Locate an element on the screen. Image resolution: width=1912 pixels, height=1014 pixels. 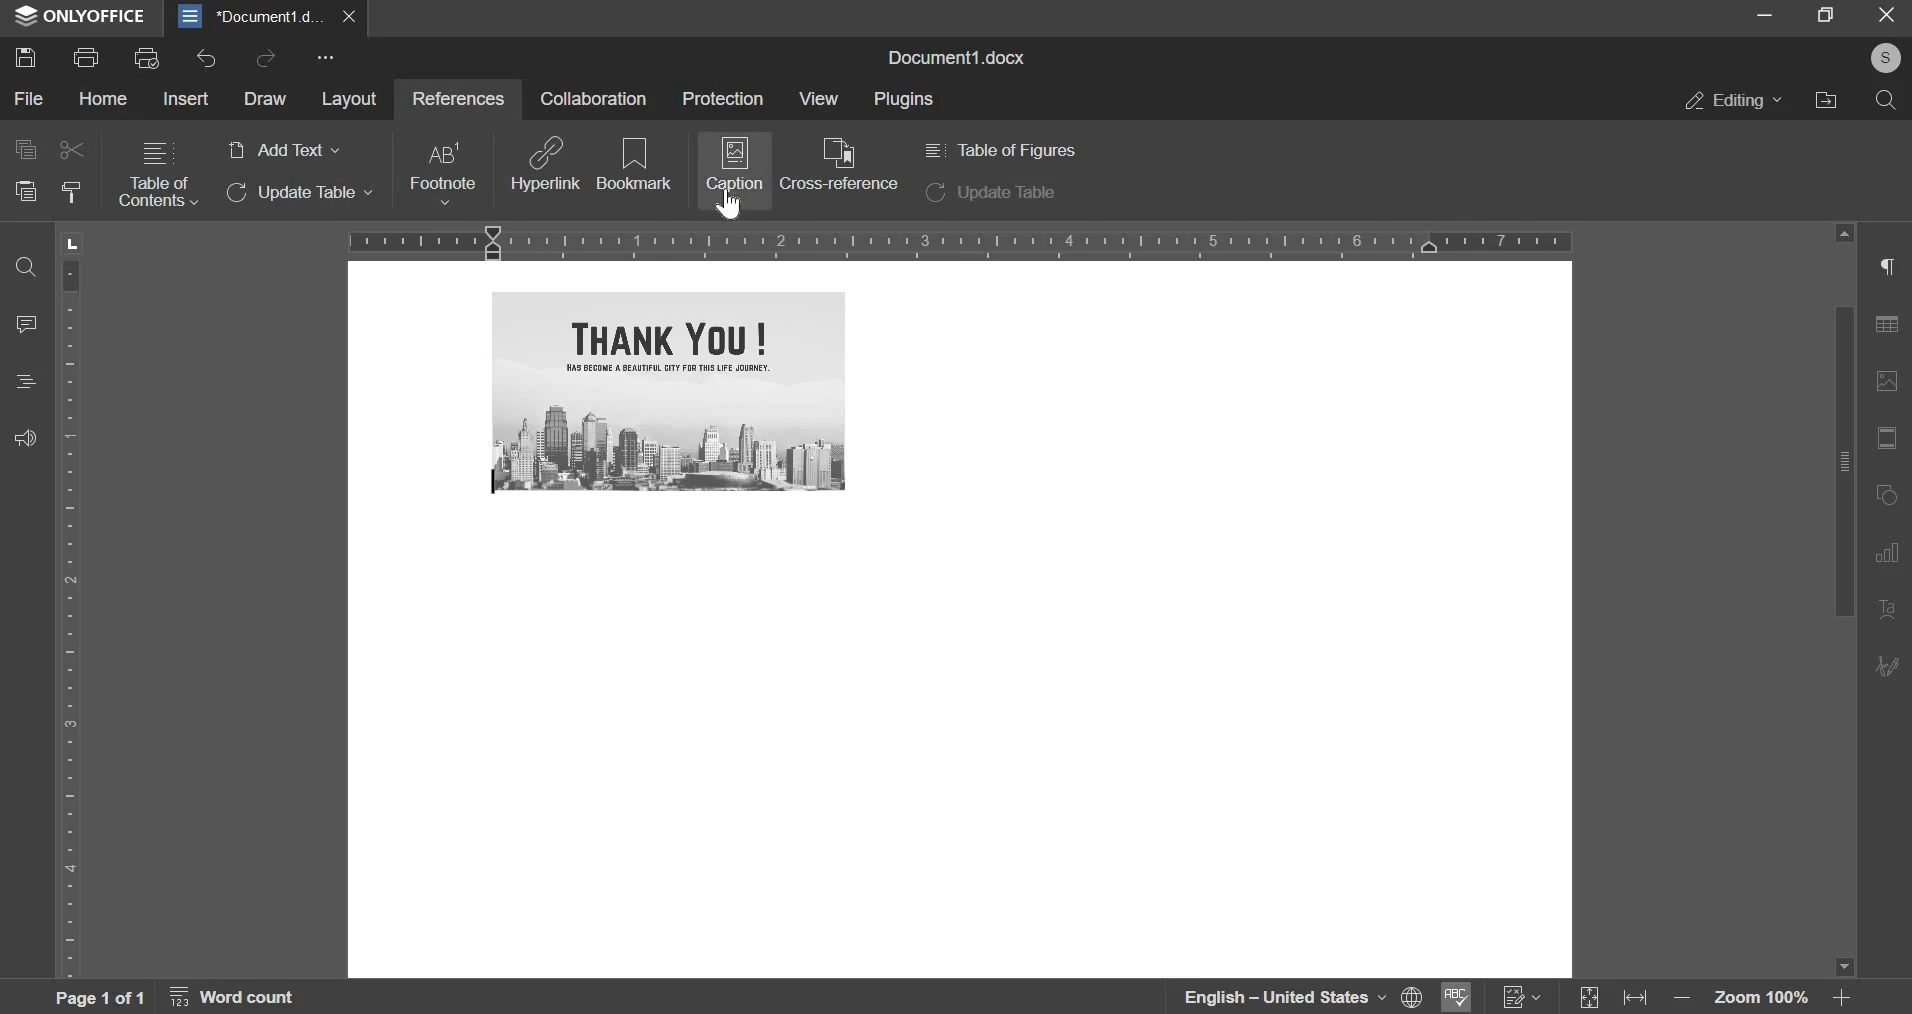
Zoom in is located at coordinates (1841, 997).